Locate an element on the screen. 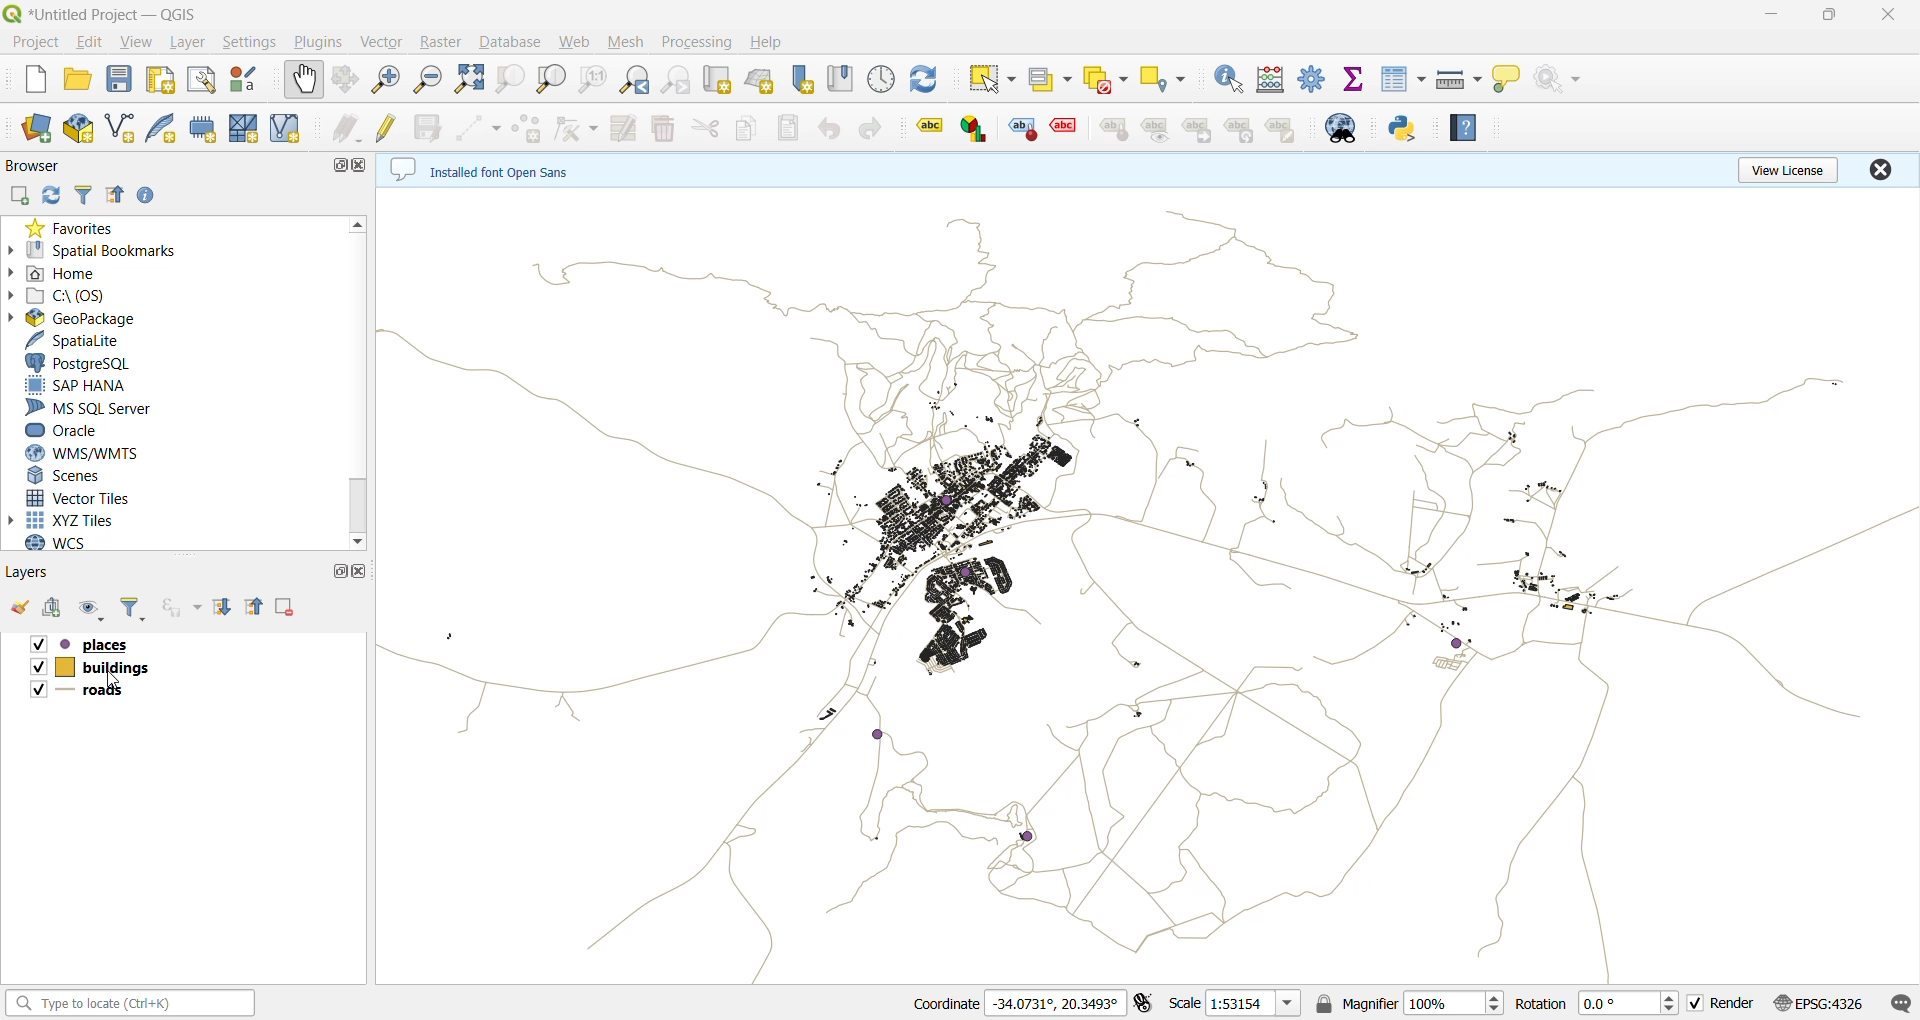 The height and width of the screenshot is (1020, 1920). new shapfile layer is located at coordinates (120, 130).